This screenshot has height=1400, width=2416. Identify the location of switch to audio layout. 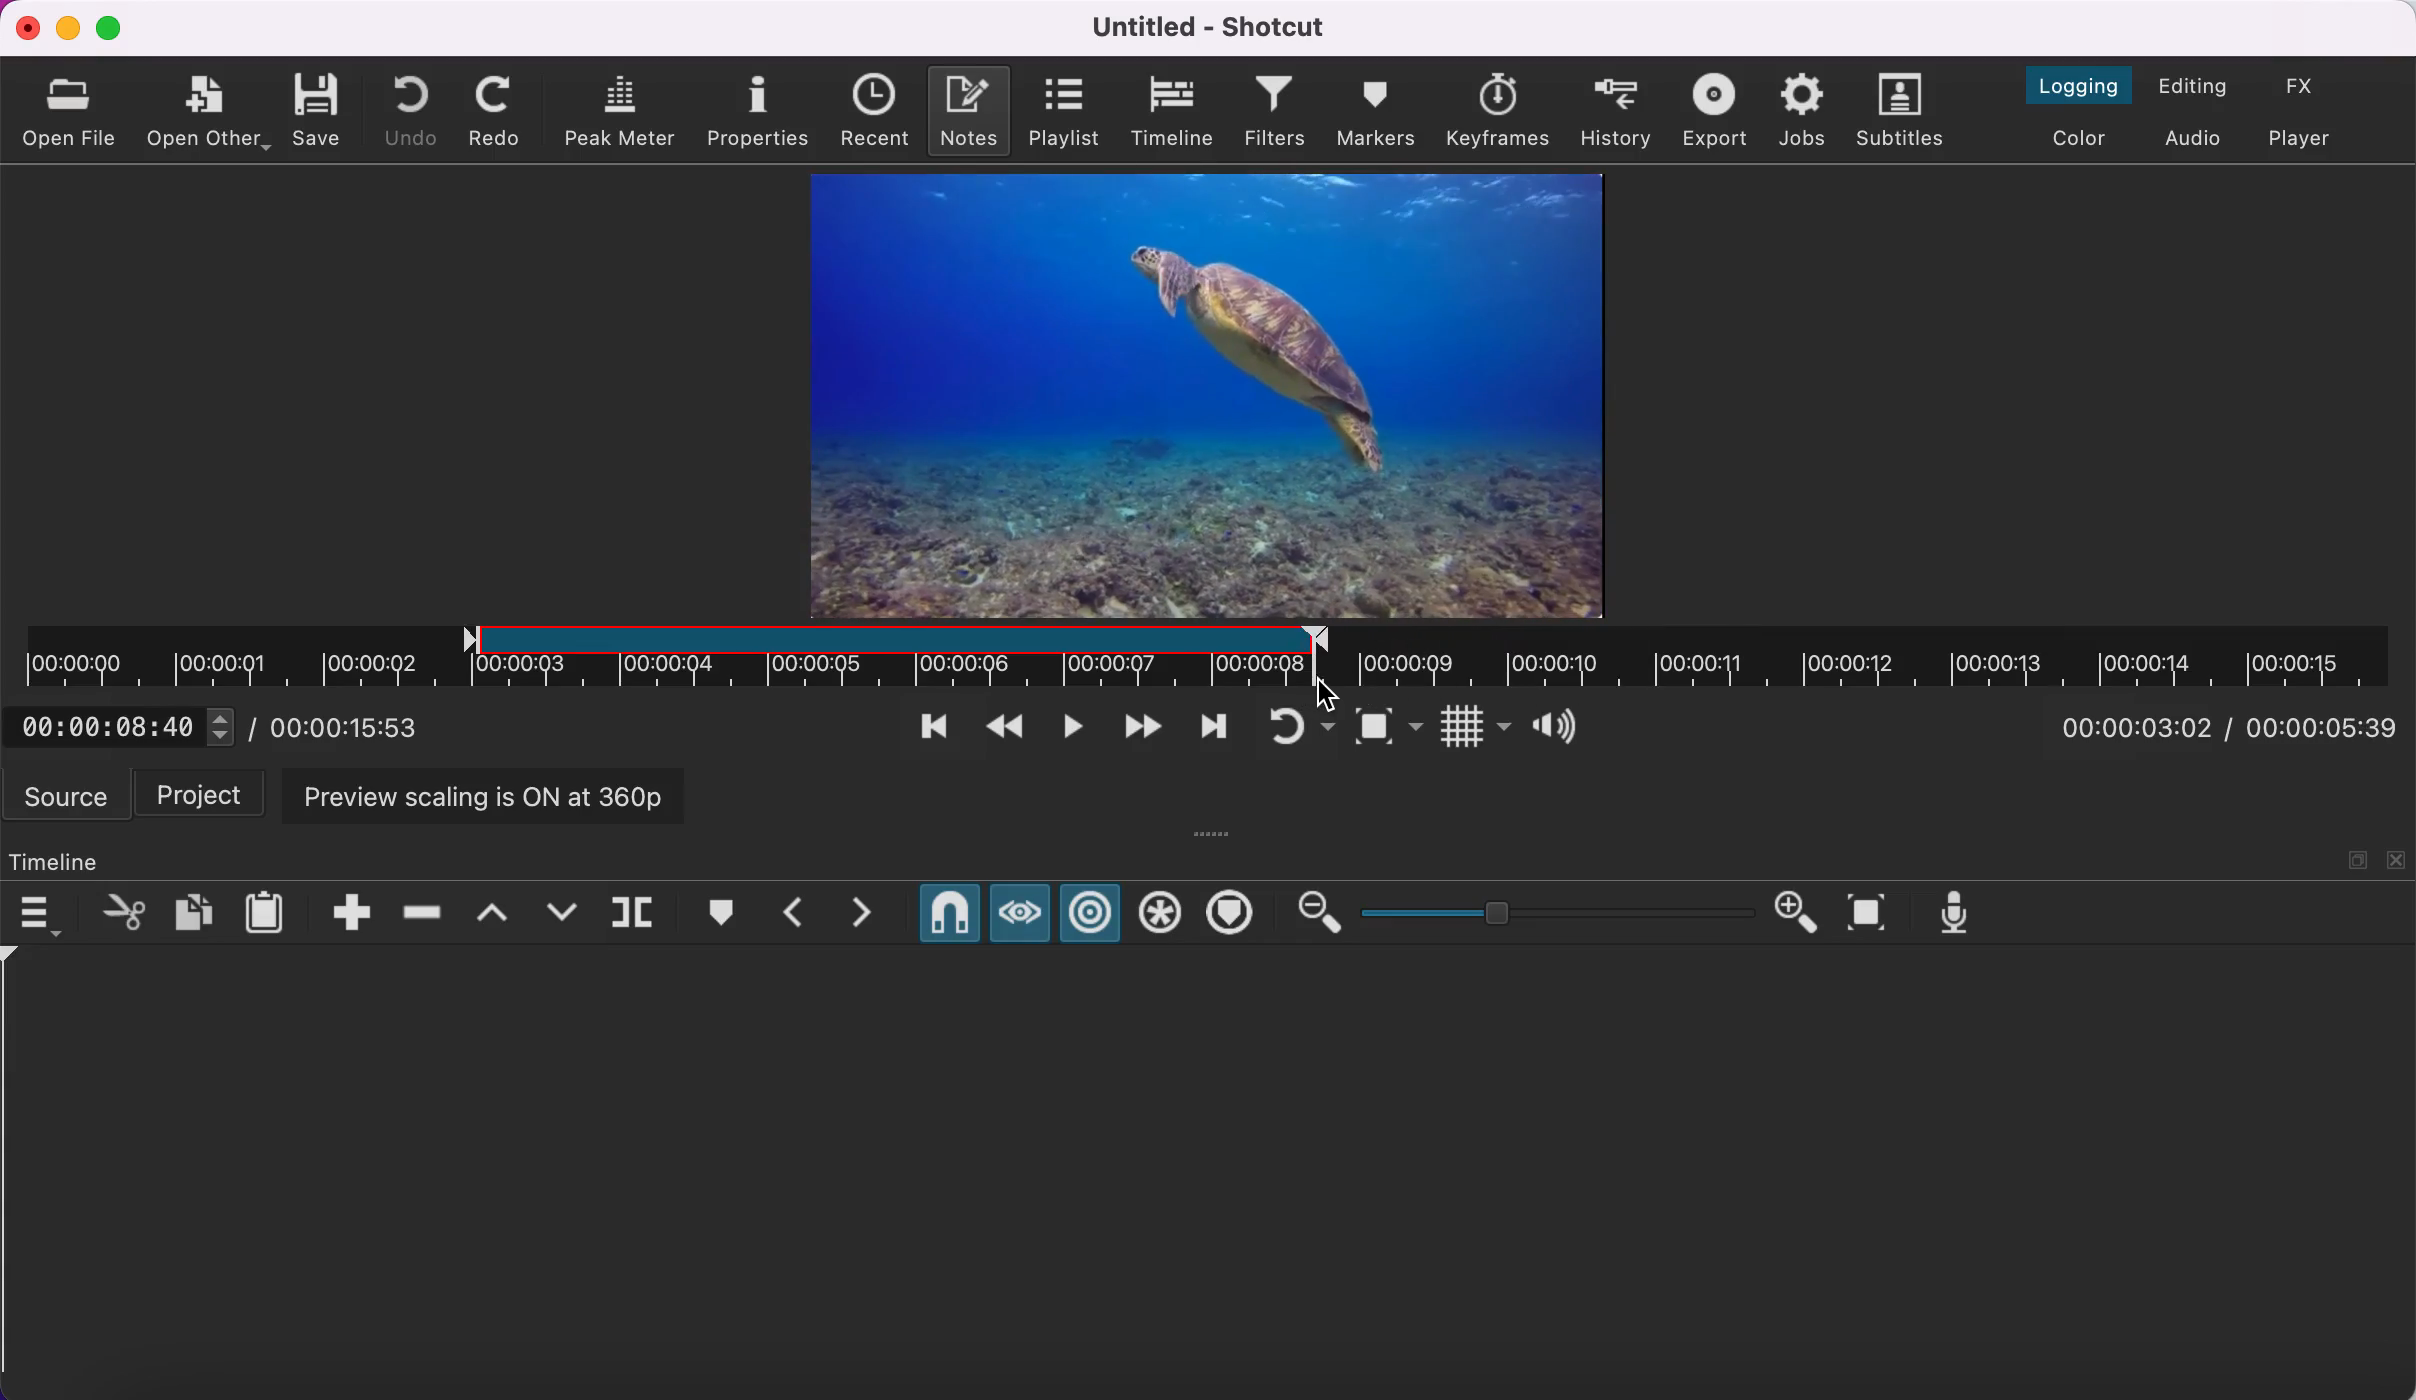
(2197, 139).